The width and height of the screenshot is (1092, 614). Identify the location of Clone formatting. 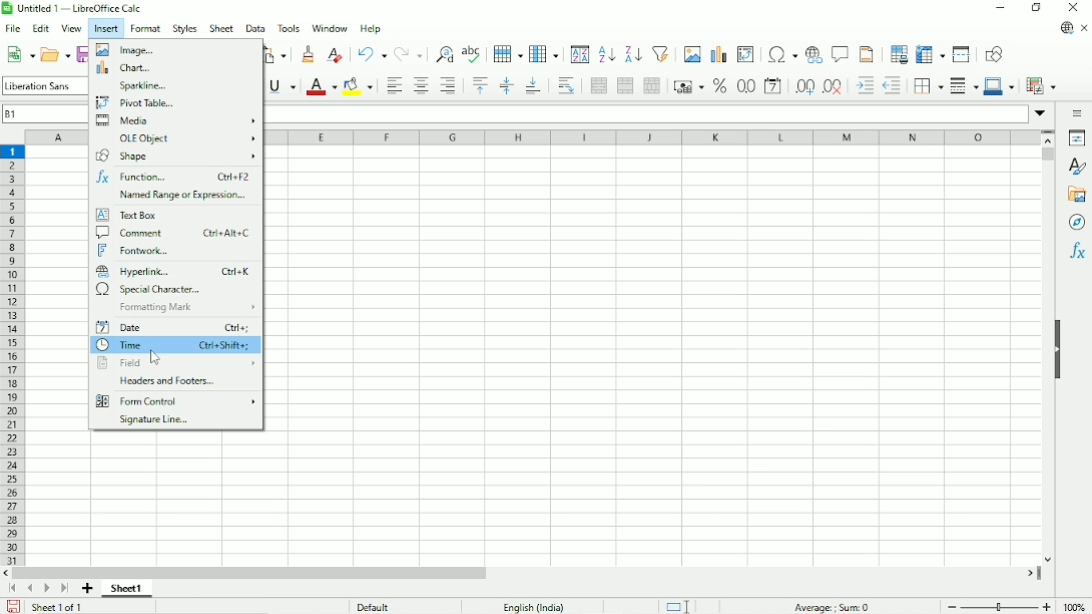
(306, 53).